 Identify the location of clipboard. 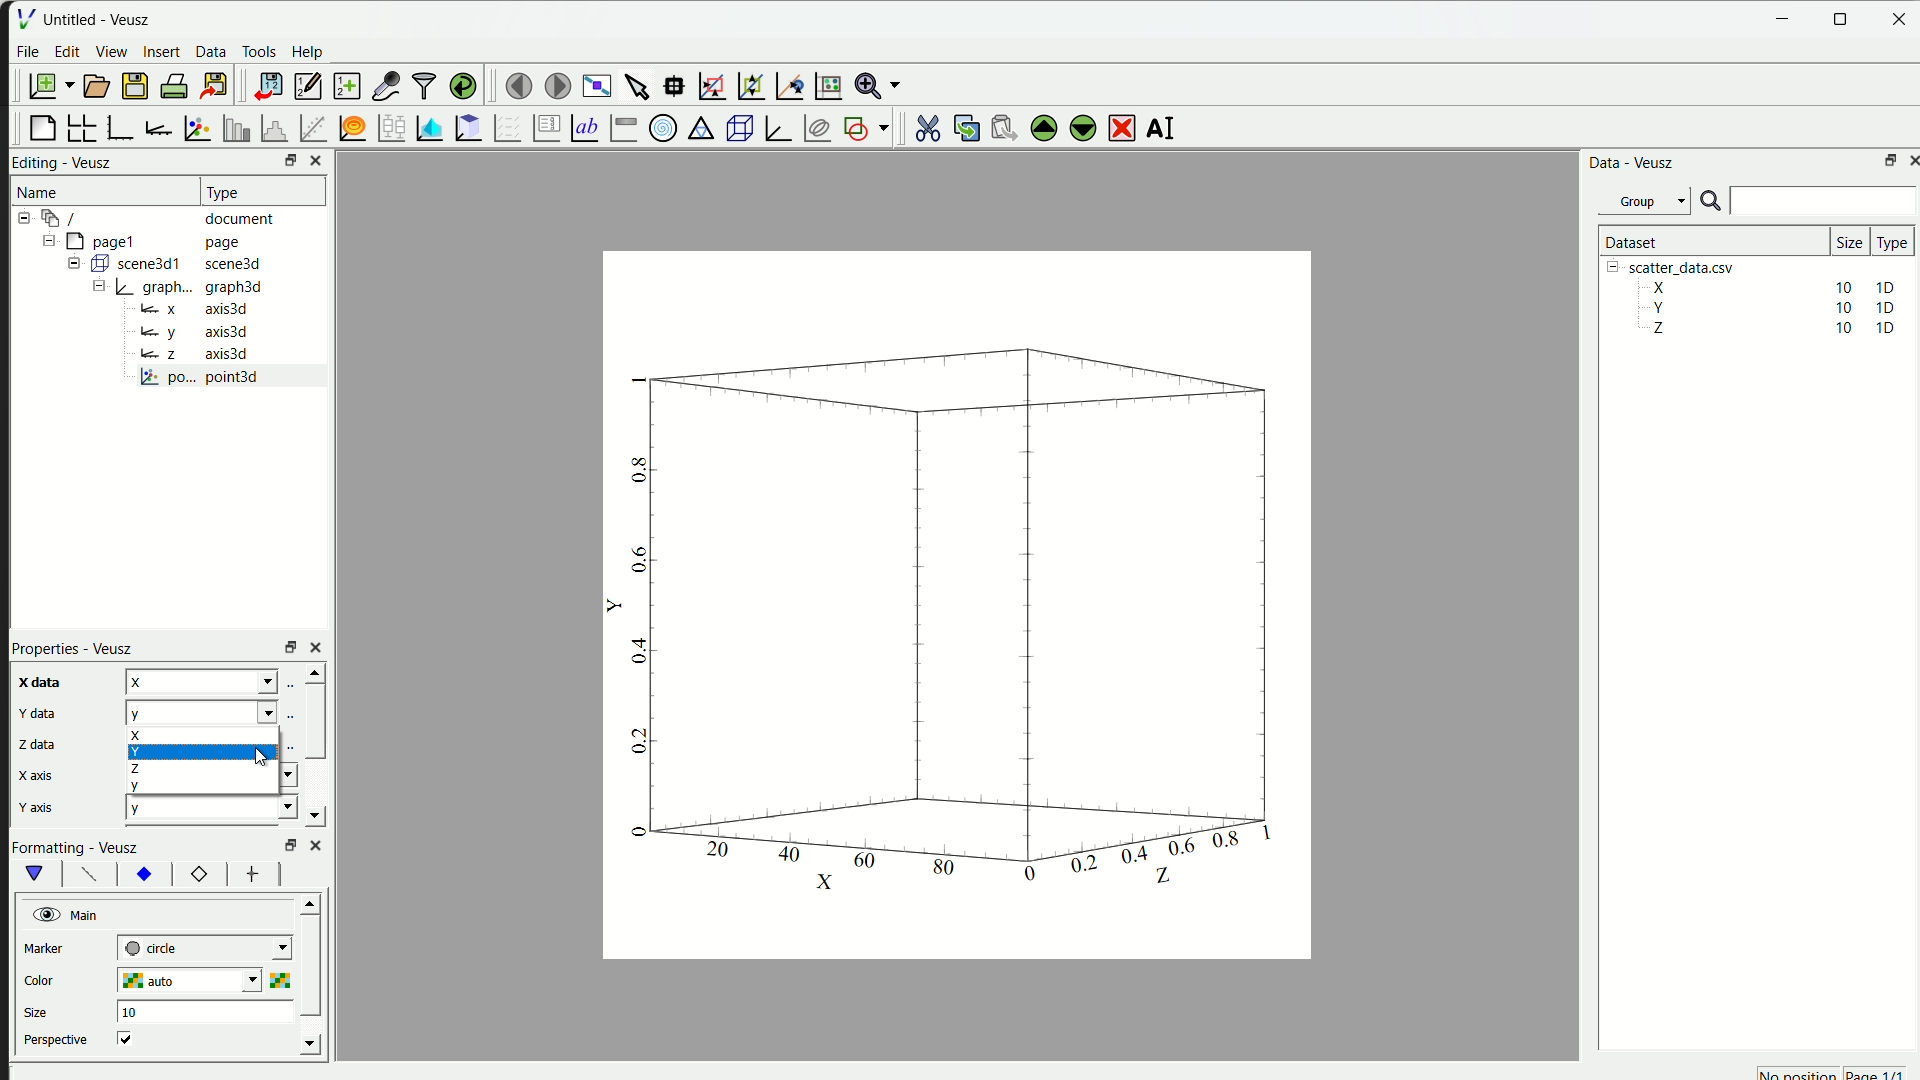
(466, 128).